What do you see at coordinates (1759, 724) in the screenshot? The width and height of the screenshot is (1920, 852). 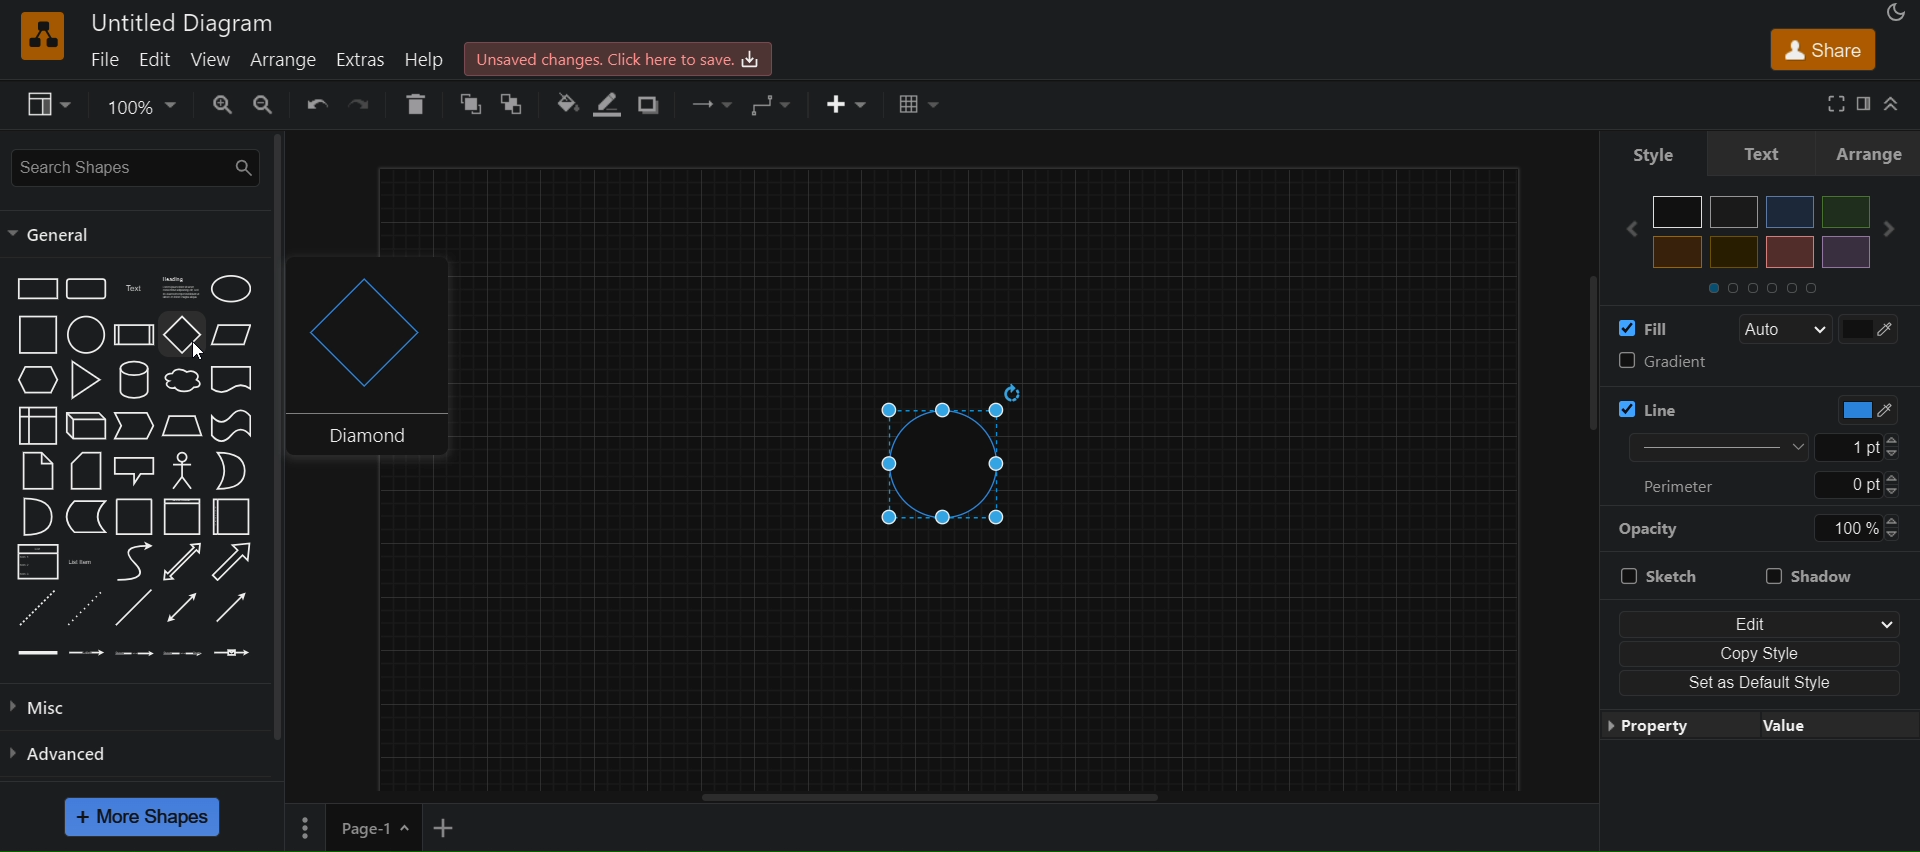 I see `property` at bounding box center [1759, 724].